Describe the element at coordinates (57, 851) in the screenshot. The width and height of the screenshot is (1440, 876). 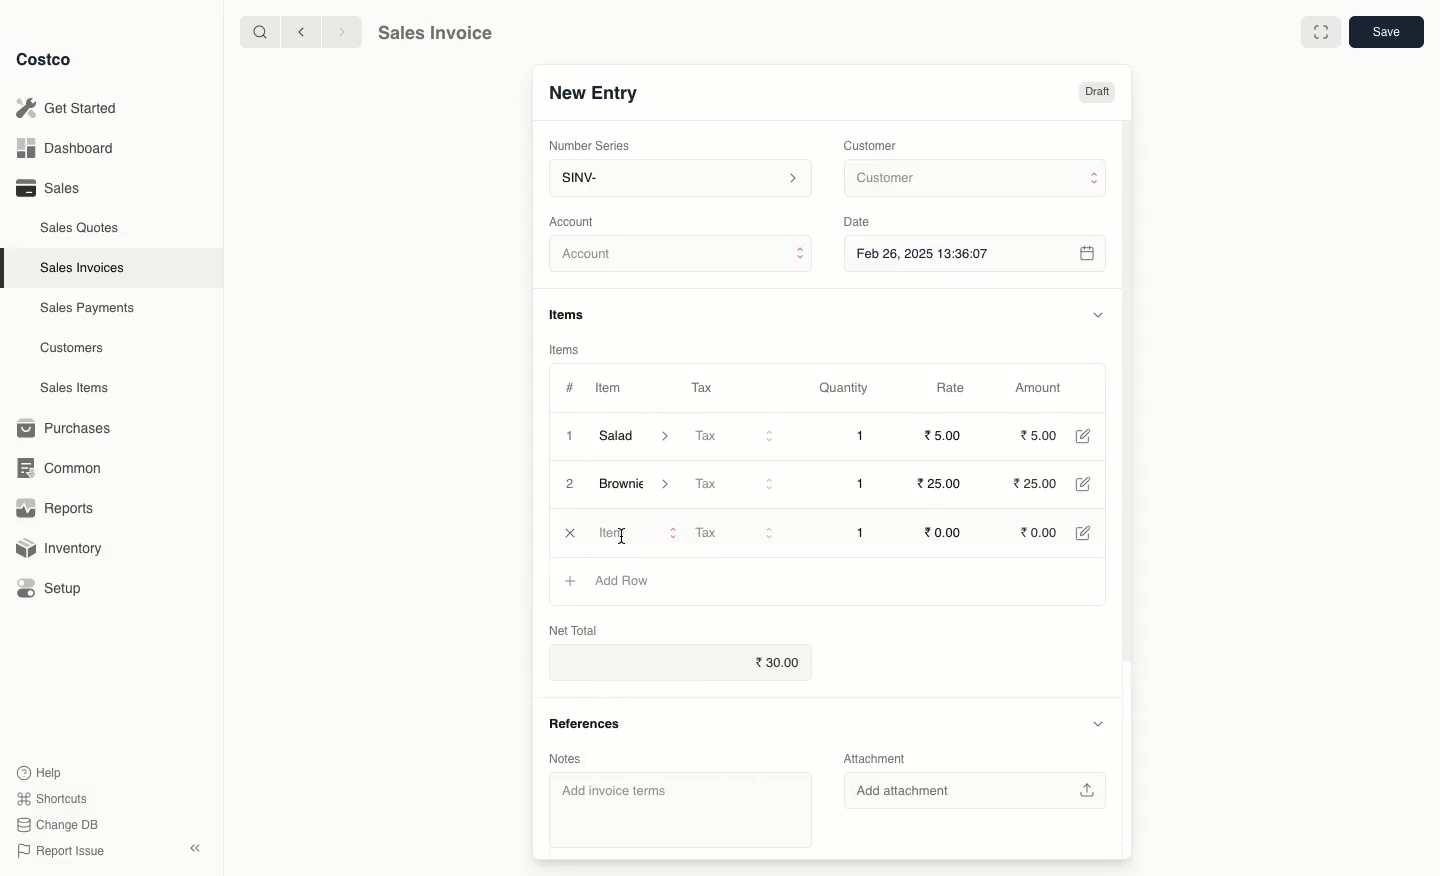
I see `Report Issue` at that location.